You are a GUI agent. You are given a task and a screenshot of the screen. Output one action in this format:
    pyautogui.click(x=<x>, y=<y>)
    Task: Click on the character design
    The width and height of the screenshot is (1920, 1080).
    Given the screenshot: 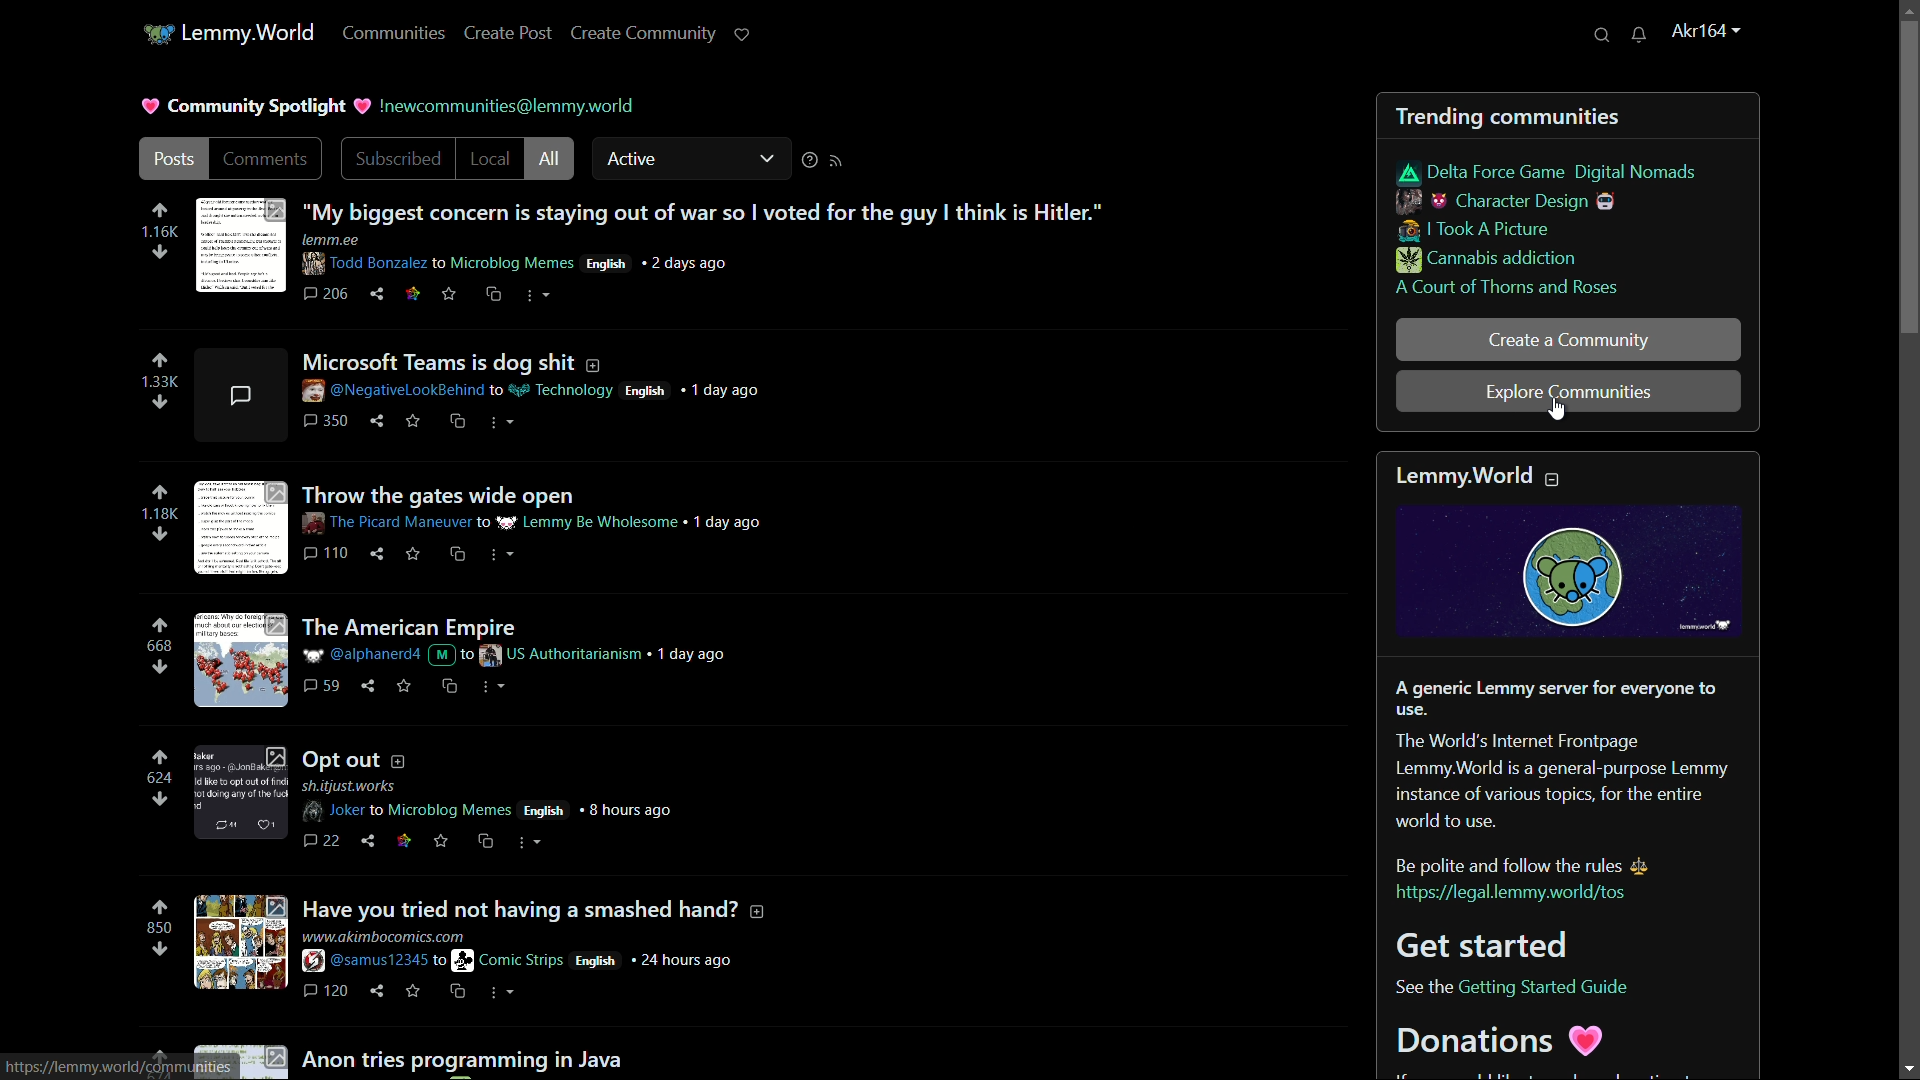 What is the action you would take?
    pyautogui.click(x=1509, y=202)
    